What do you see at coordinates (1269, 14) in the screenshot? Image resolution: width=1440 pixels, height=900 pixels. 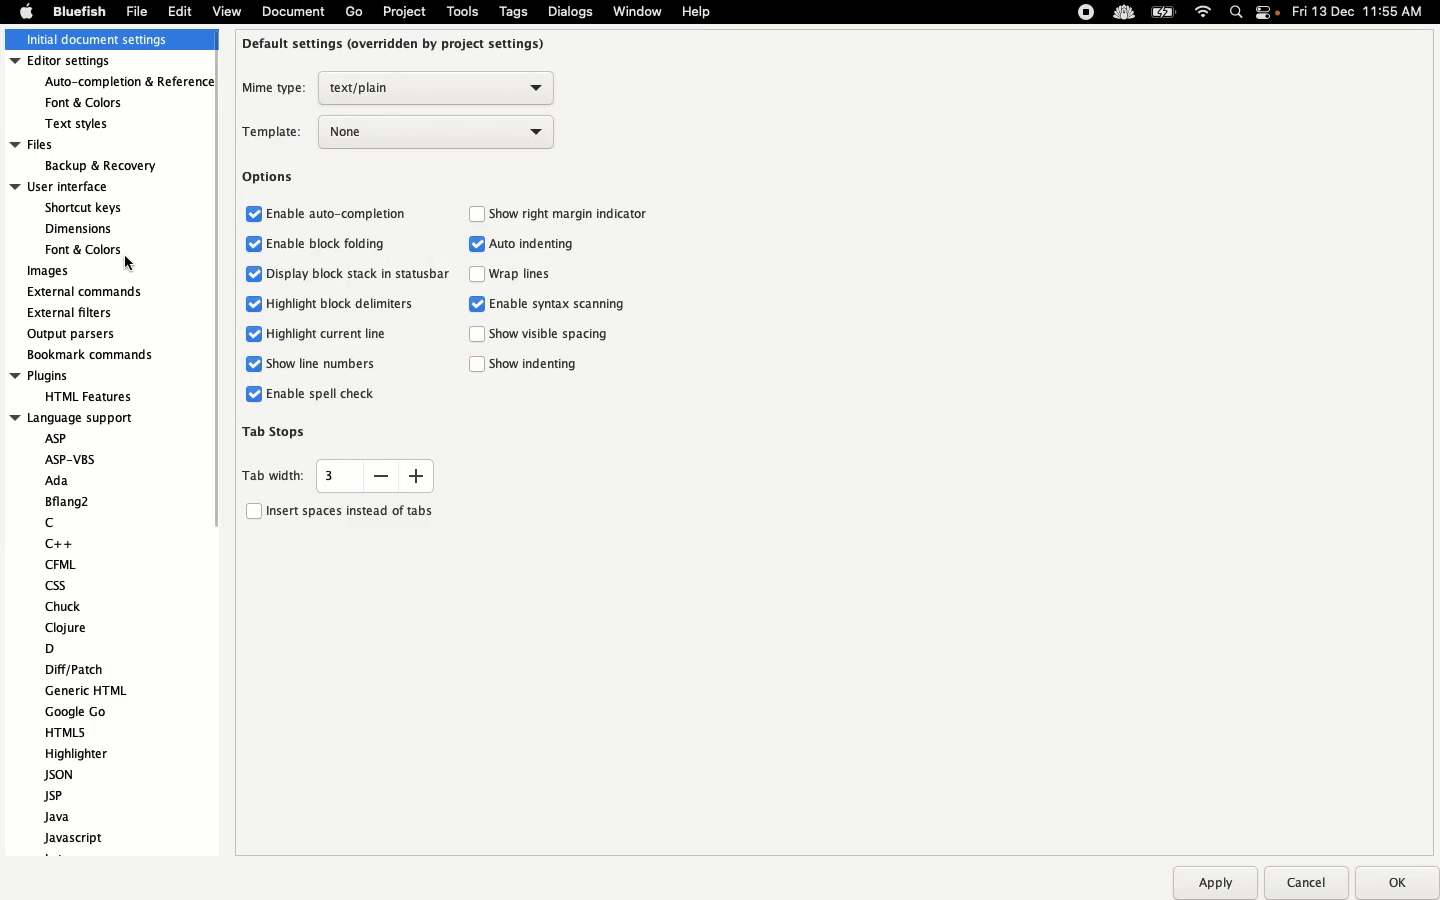 I see `Notification` at bounding box center [1269, 14].